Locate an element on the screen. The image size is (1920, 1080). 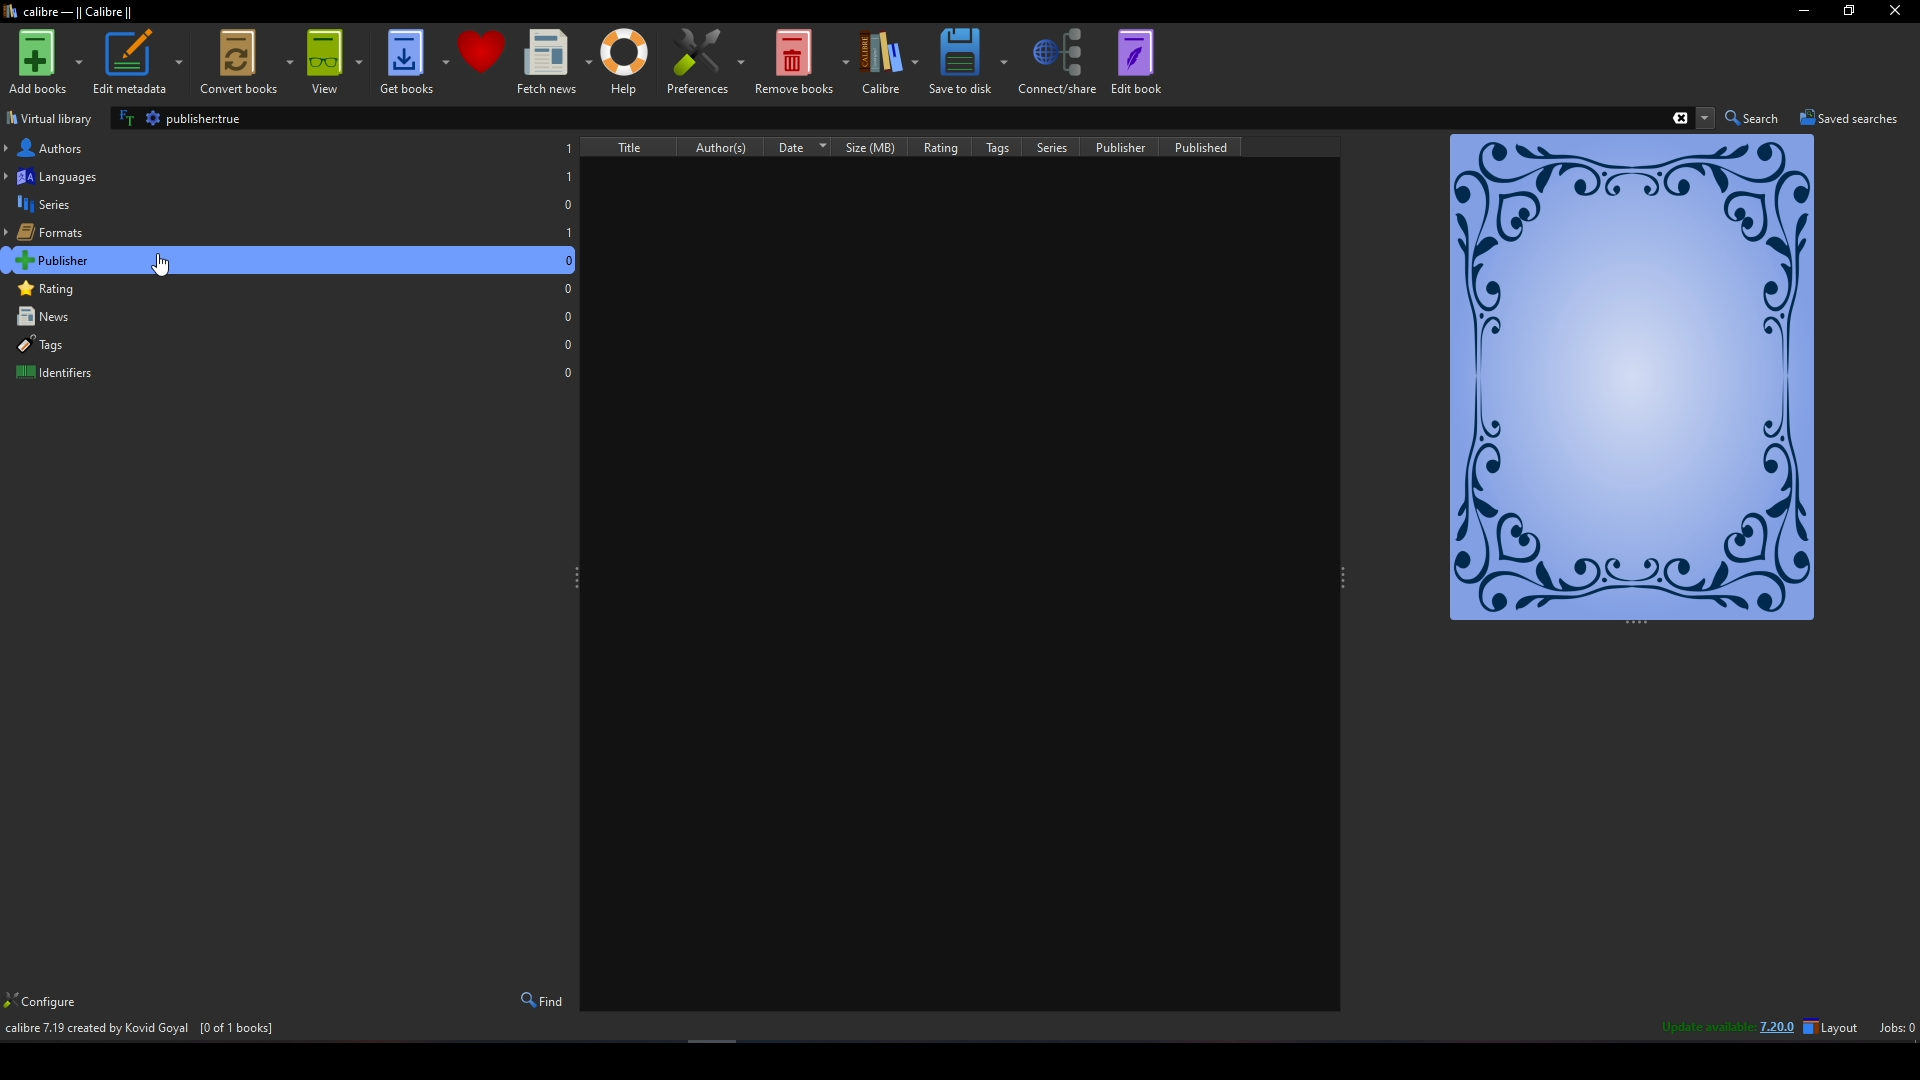
Tags is located at coordinates (291, 344).